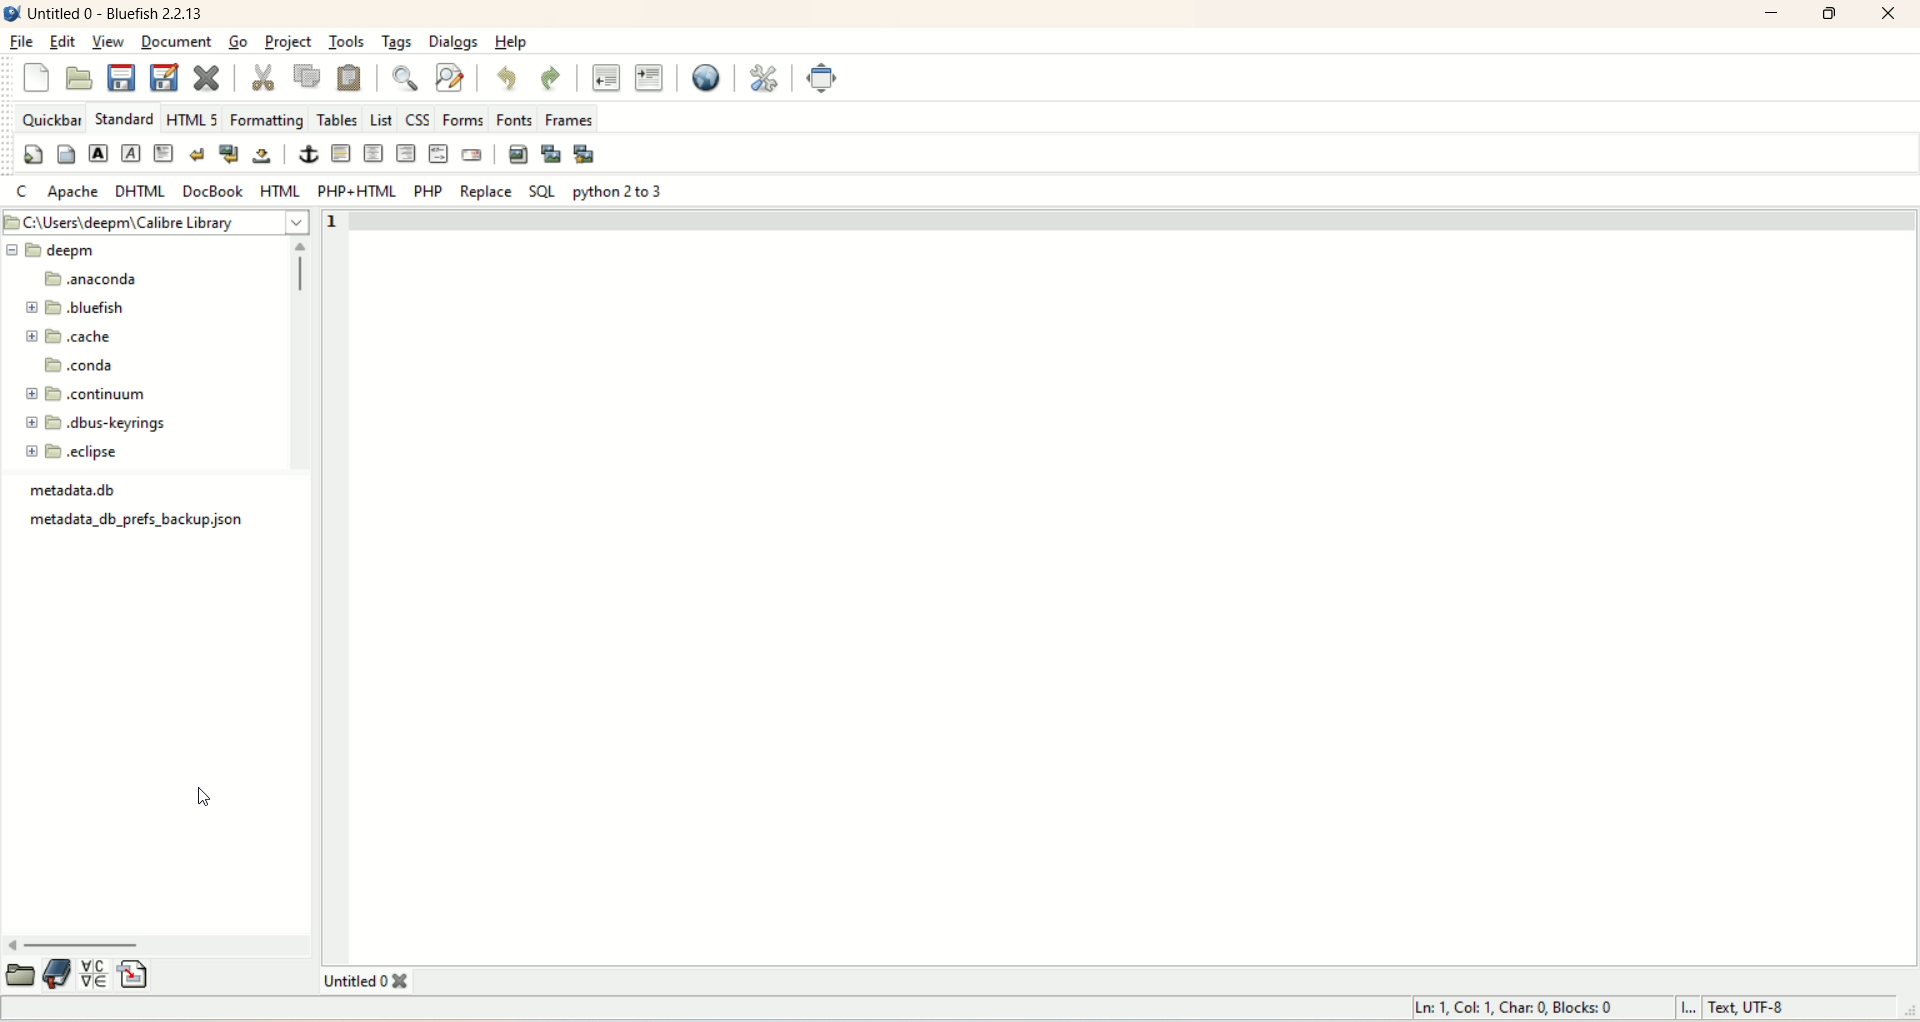 The image size is (1920, 1022). Describe the element at coordinates (213, 190) in the screenshot. I see `docbook` at that location.